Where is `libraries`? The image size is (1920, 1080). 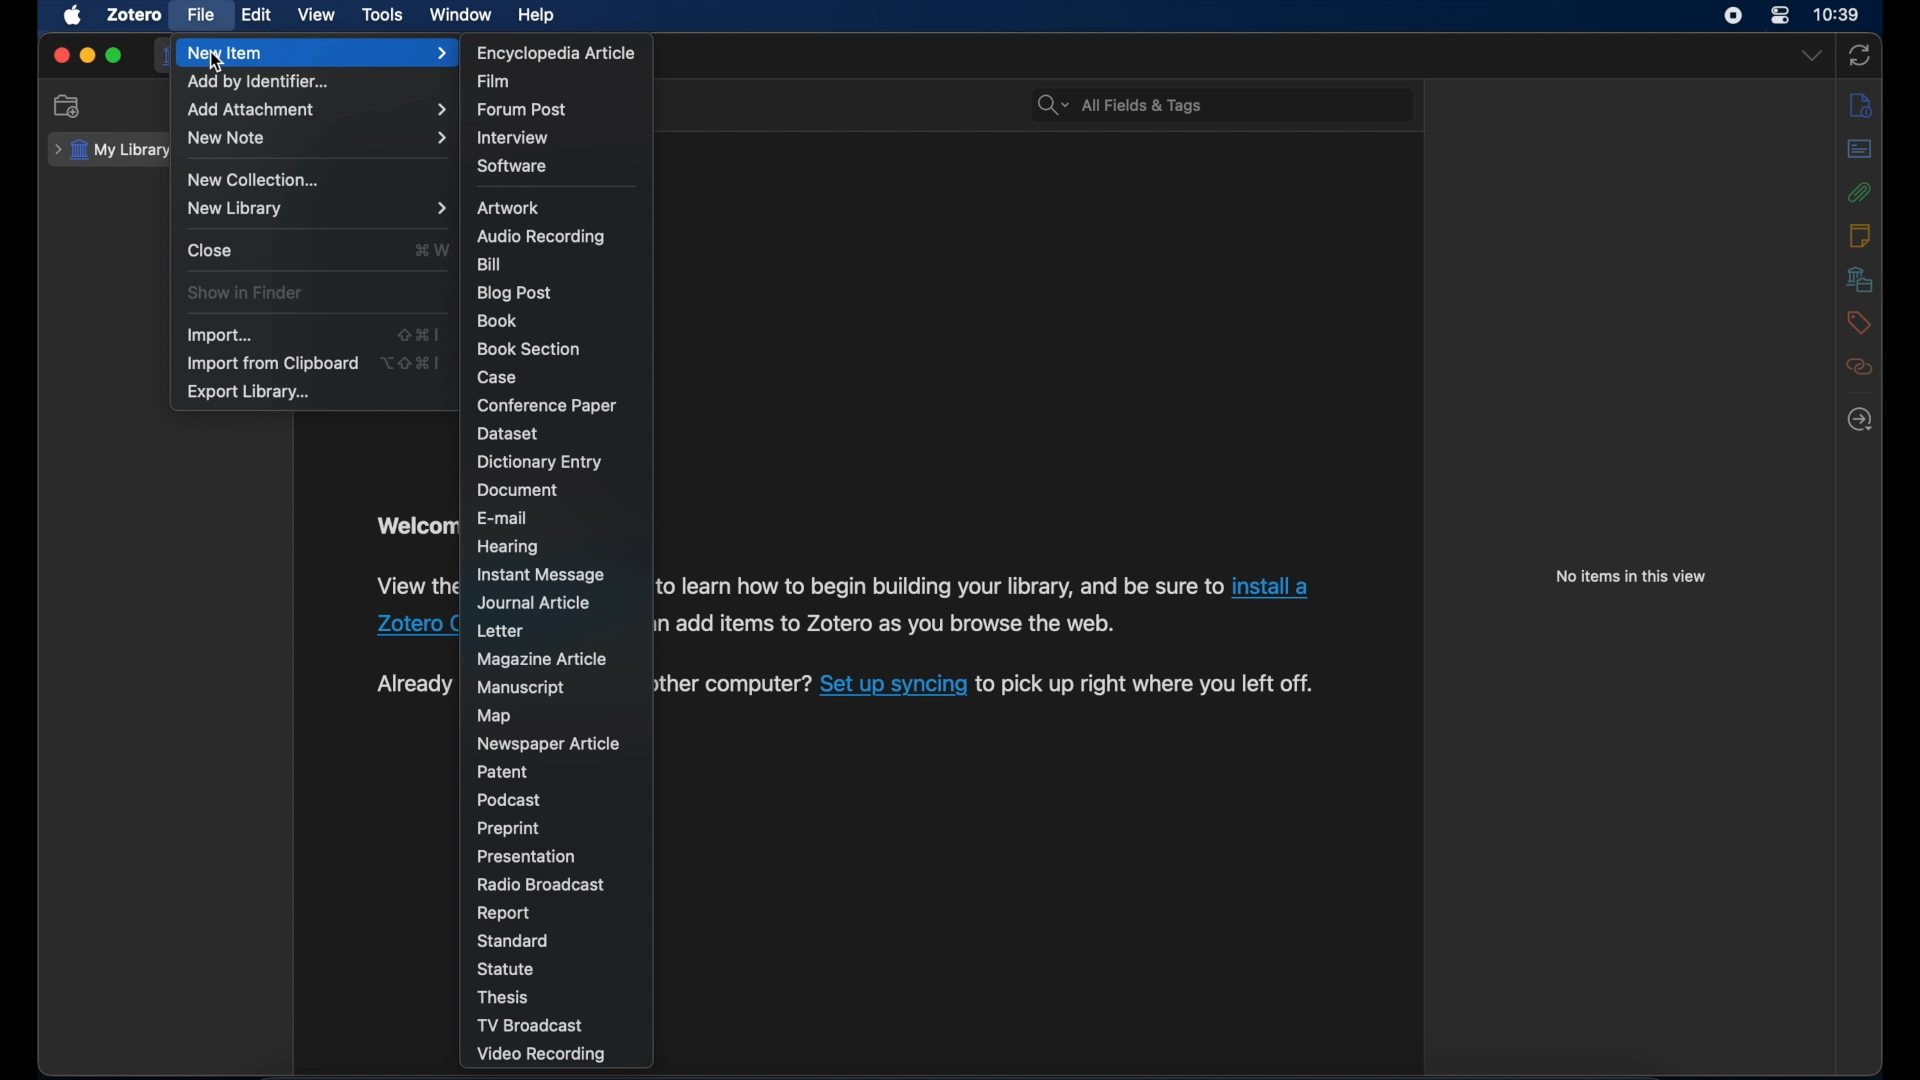
libraries is located at coordinates (1860, 279).